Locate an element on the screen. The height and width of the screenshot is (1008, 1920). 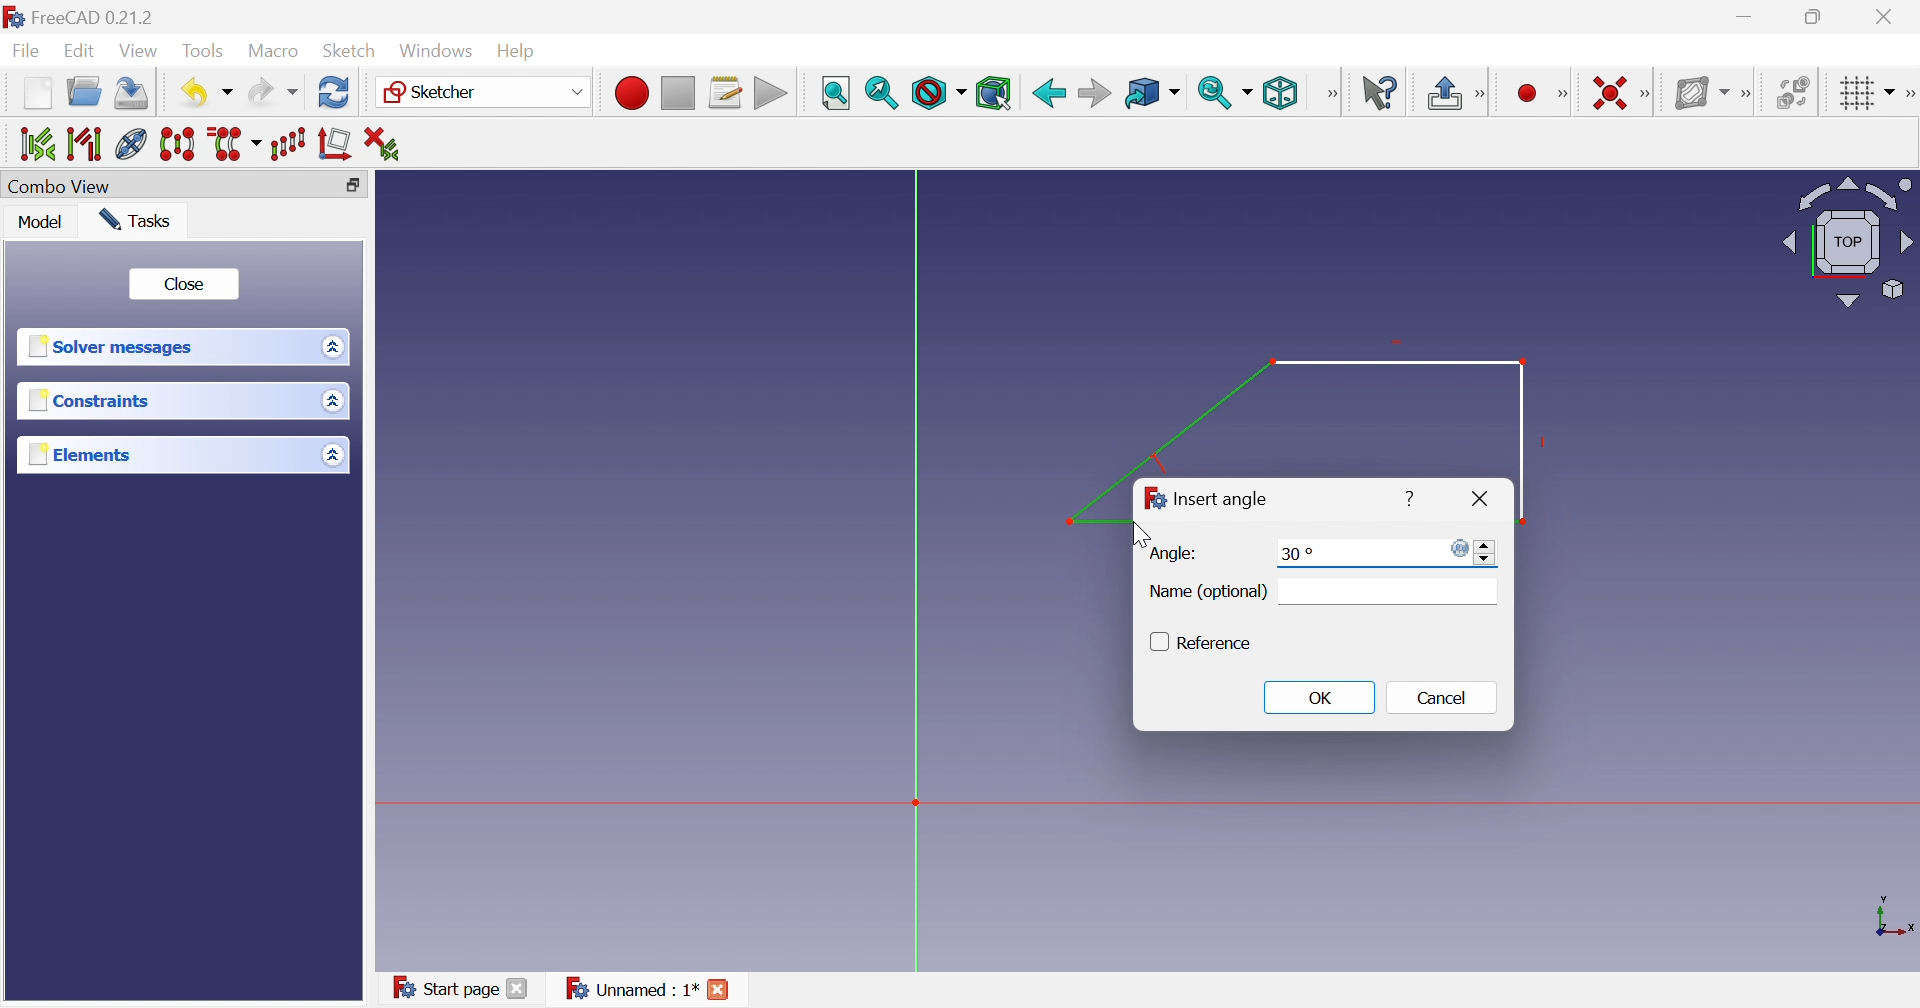
Close is located at coordinates (1888, 17).